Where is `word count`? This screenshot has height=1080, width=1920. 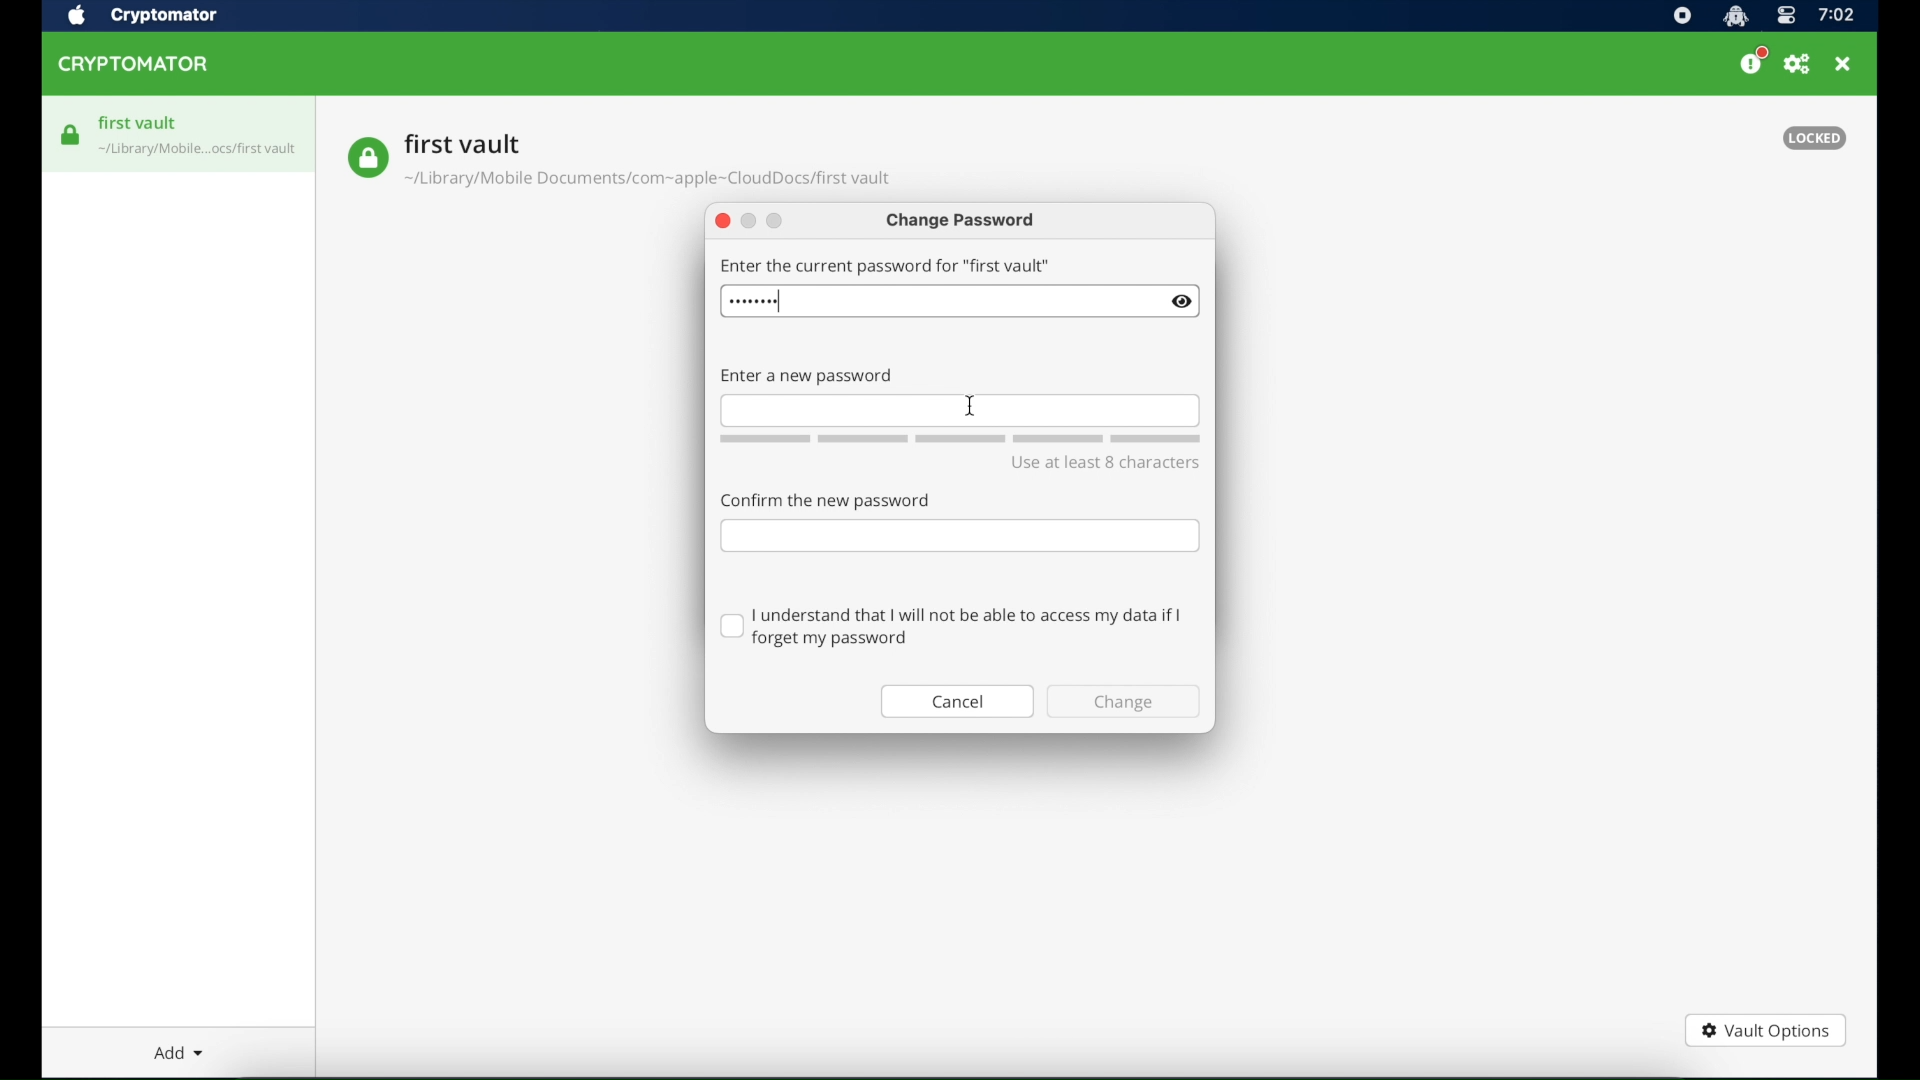 word count is located at coordinates (960, 439).